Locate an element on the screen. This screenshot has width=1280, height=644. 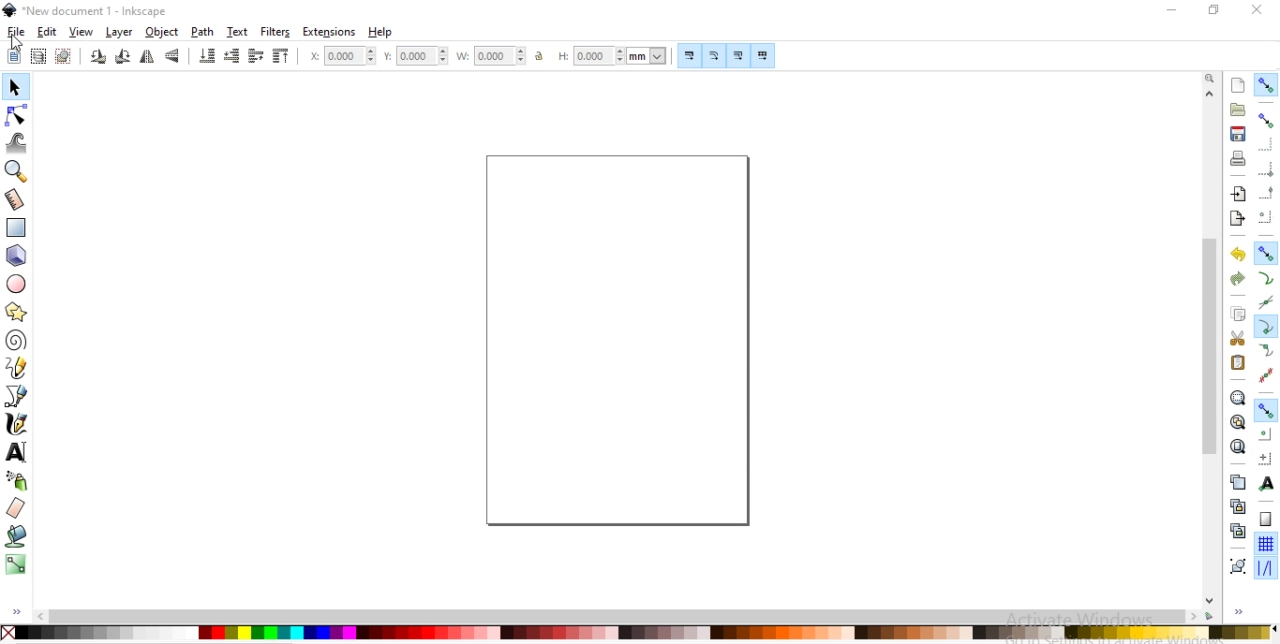
scrollbar is located at coordinates (626, 616).